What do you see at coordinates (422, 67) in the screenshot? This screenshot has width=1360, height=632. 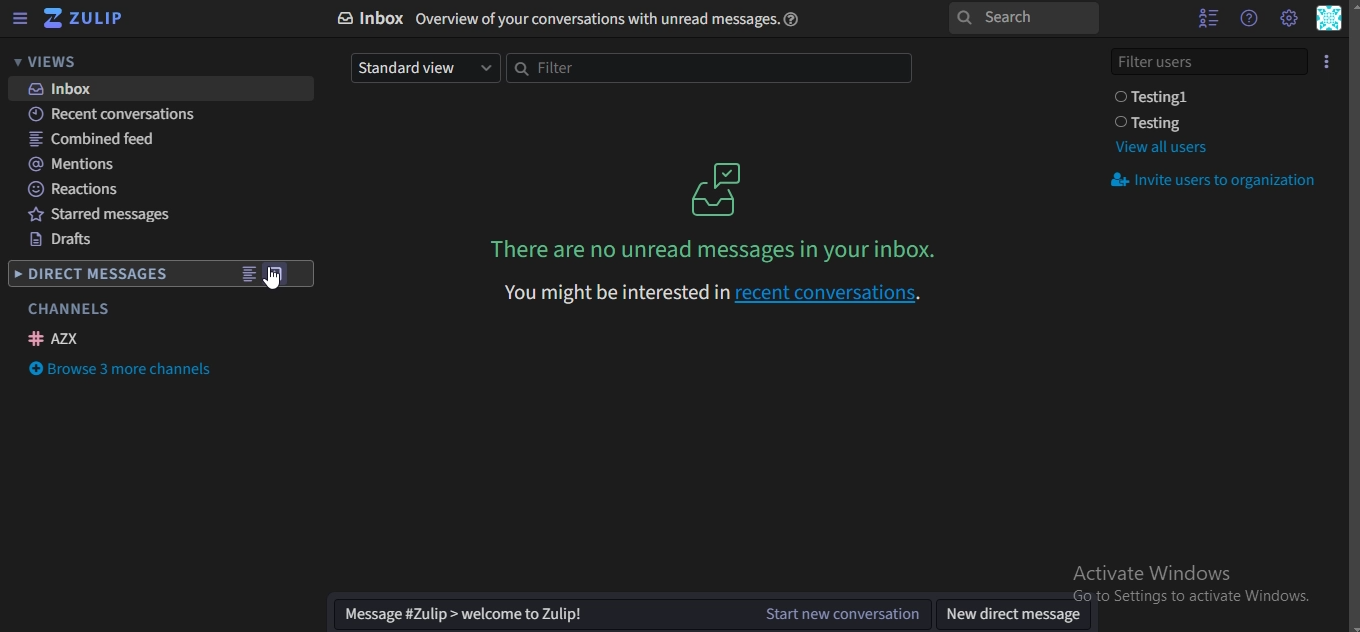 I see `standard view` at bounding box center [422, 67].